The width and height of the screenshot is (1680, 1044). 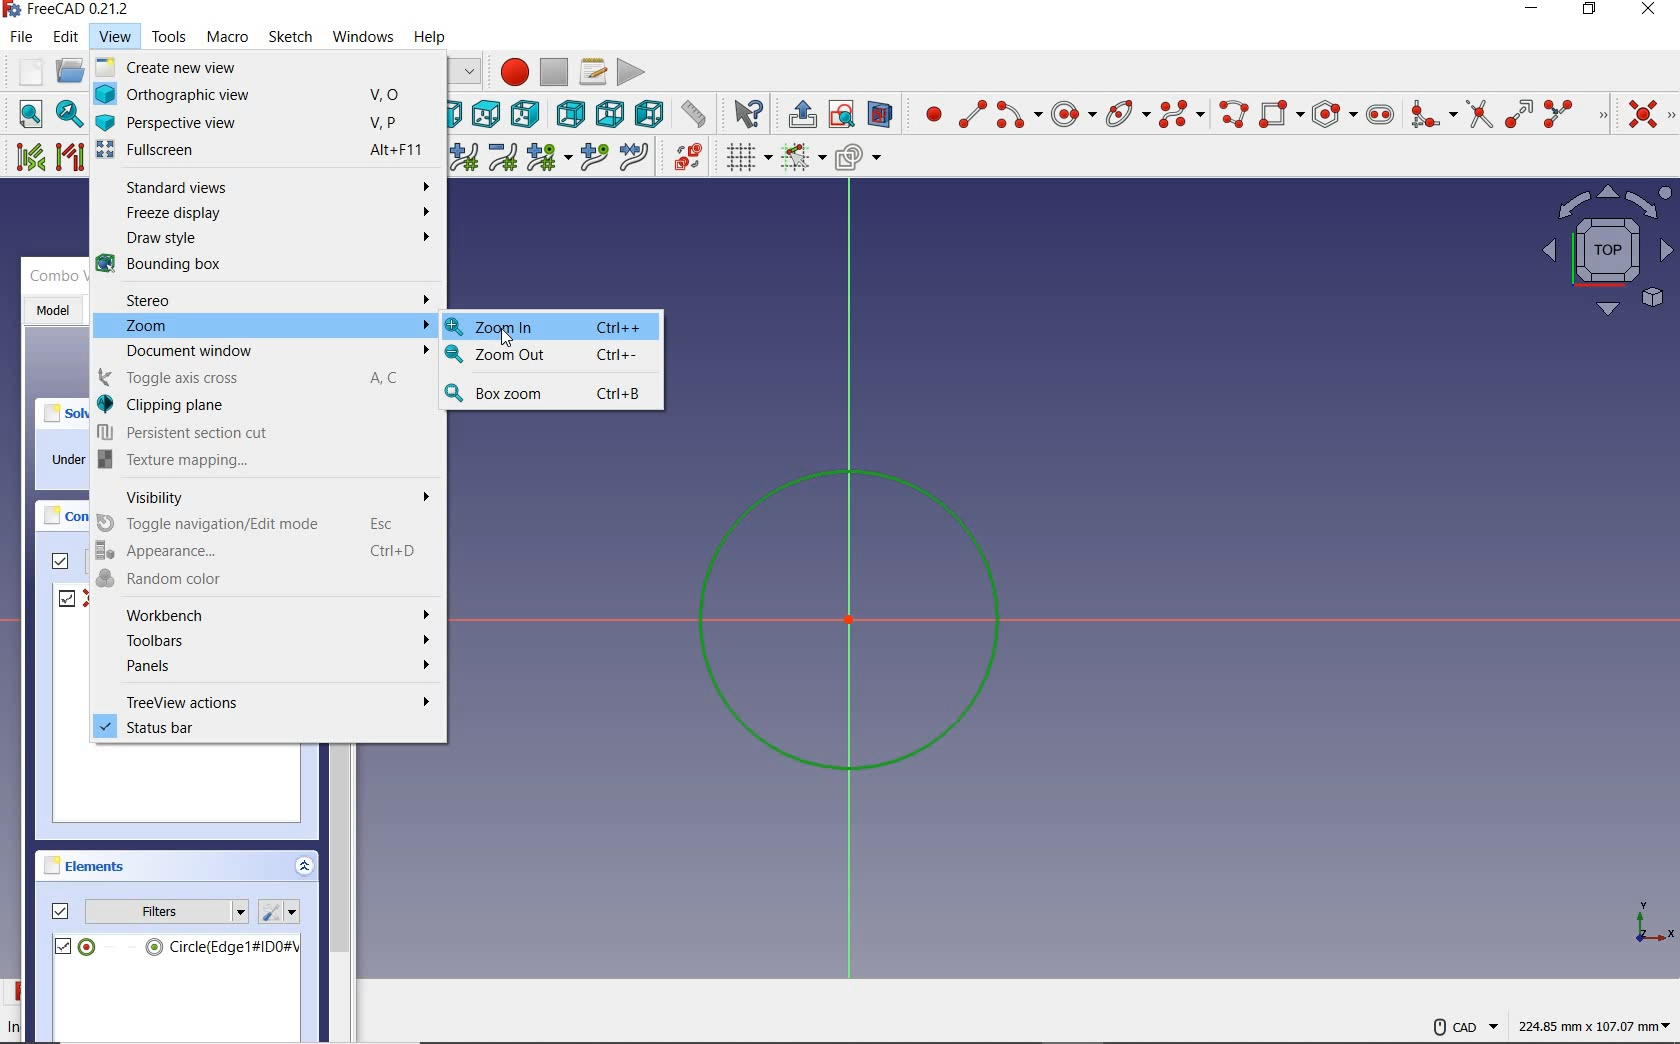 I want to click on stop macro recording, so click(x=554, y=71).